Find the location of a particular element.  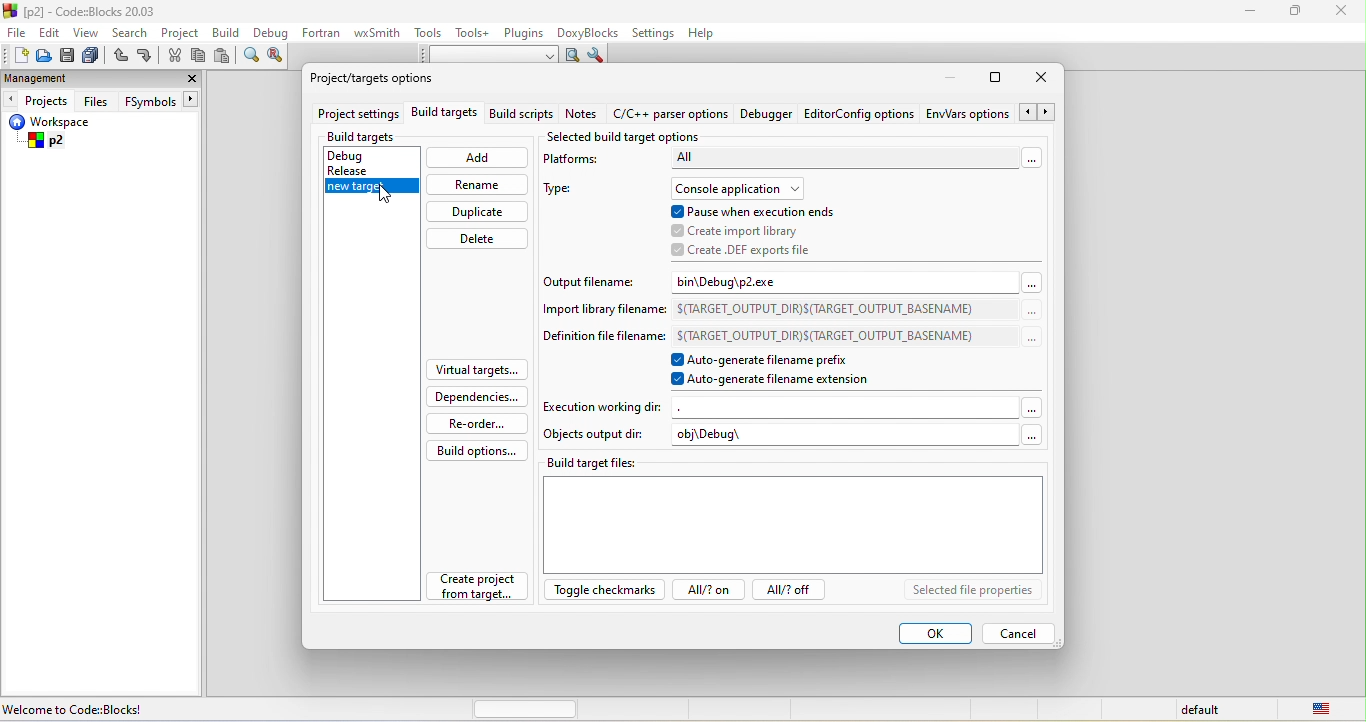

debug is located at coordinates (272, 35).